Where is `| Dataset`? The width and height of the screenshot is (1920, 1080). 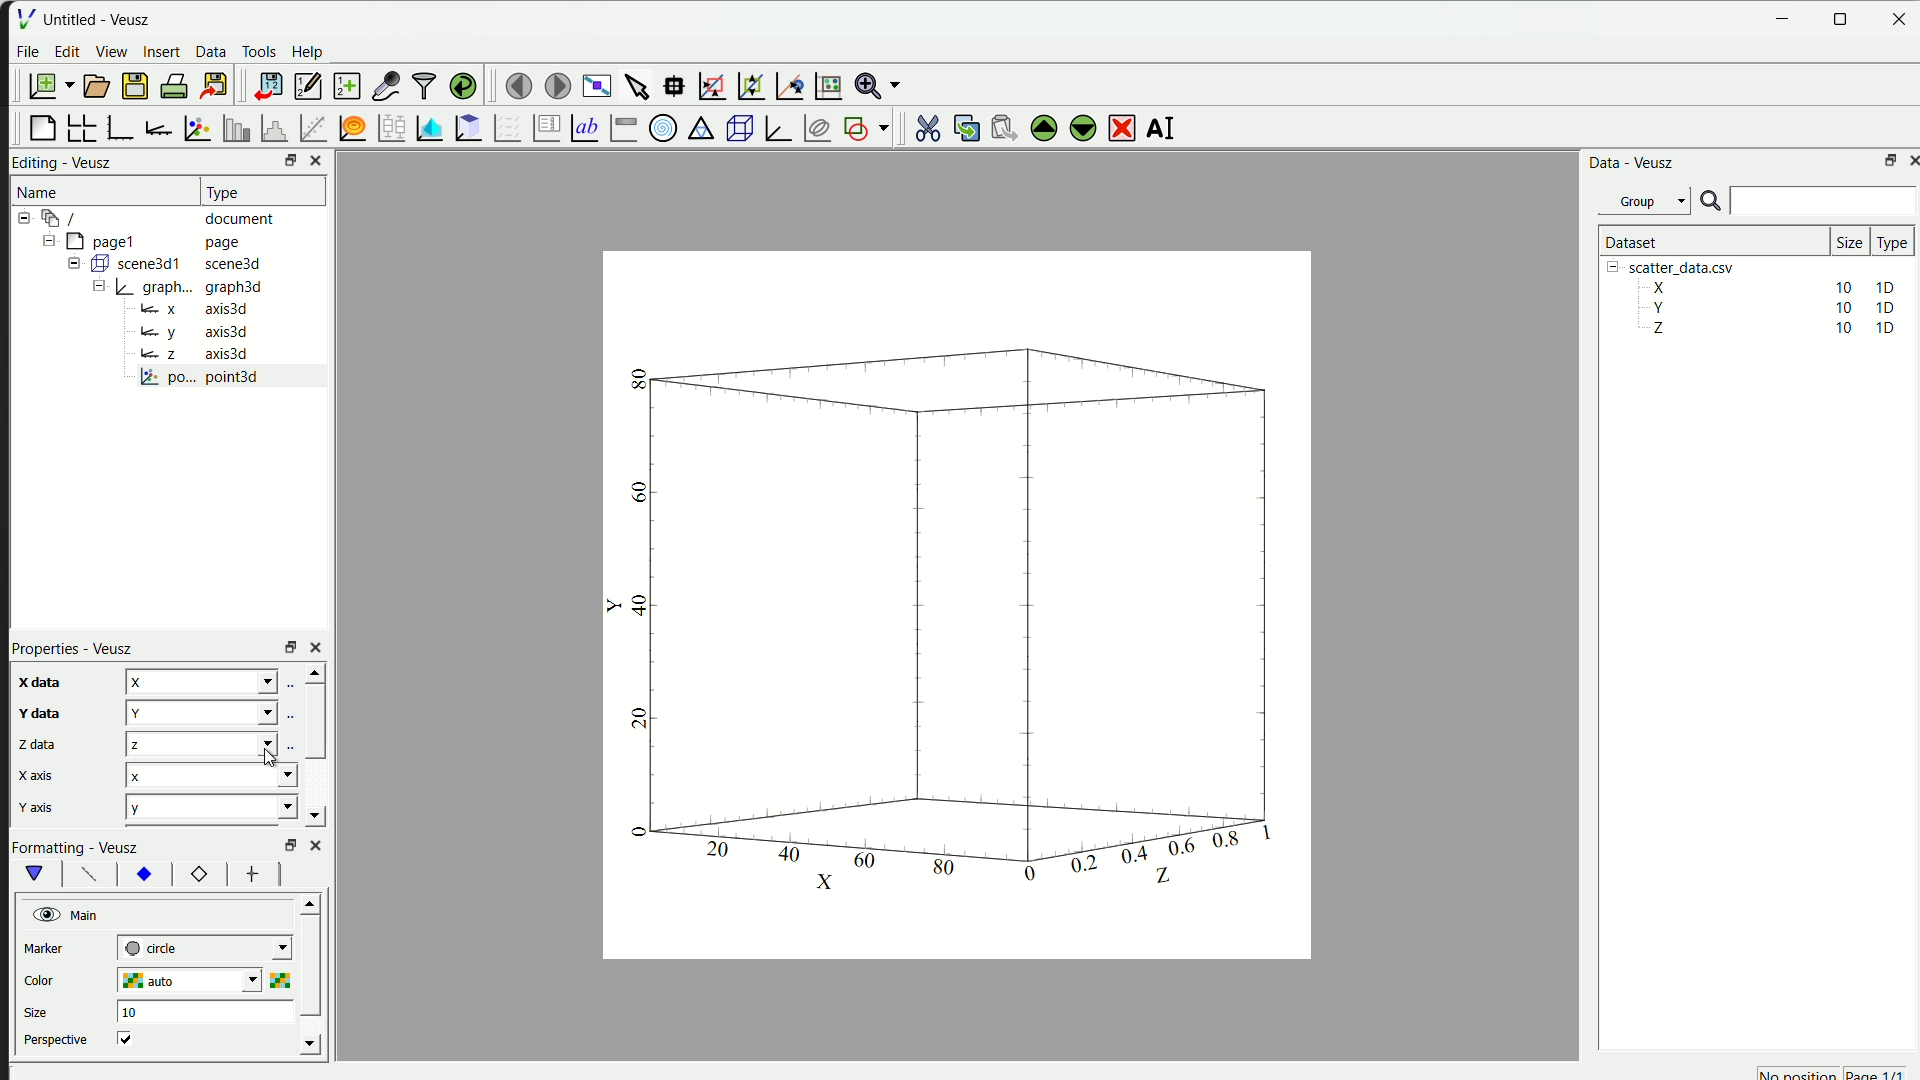
| Dataset is located at coordinates (1628, 242).